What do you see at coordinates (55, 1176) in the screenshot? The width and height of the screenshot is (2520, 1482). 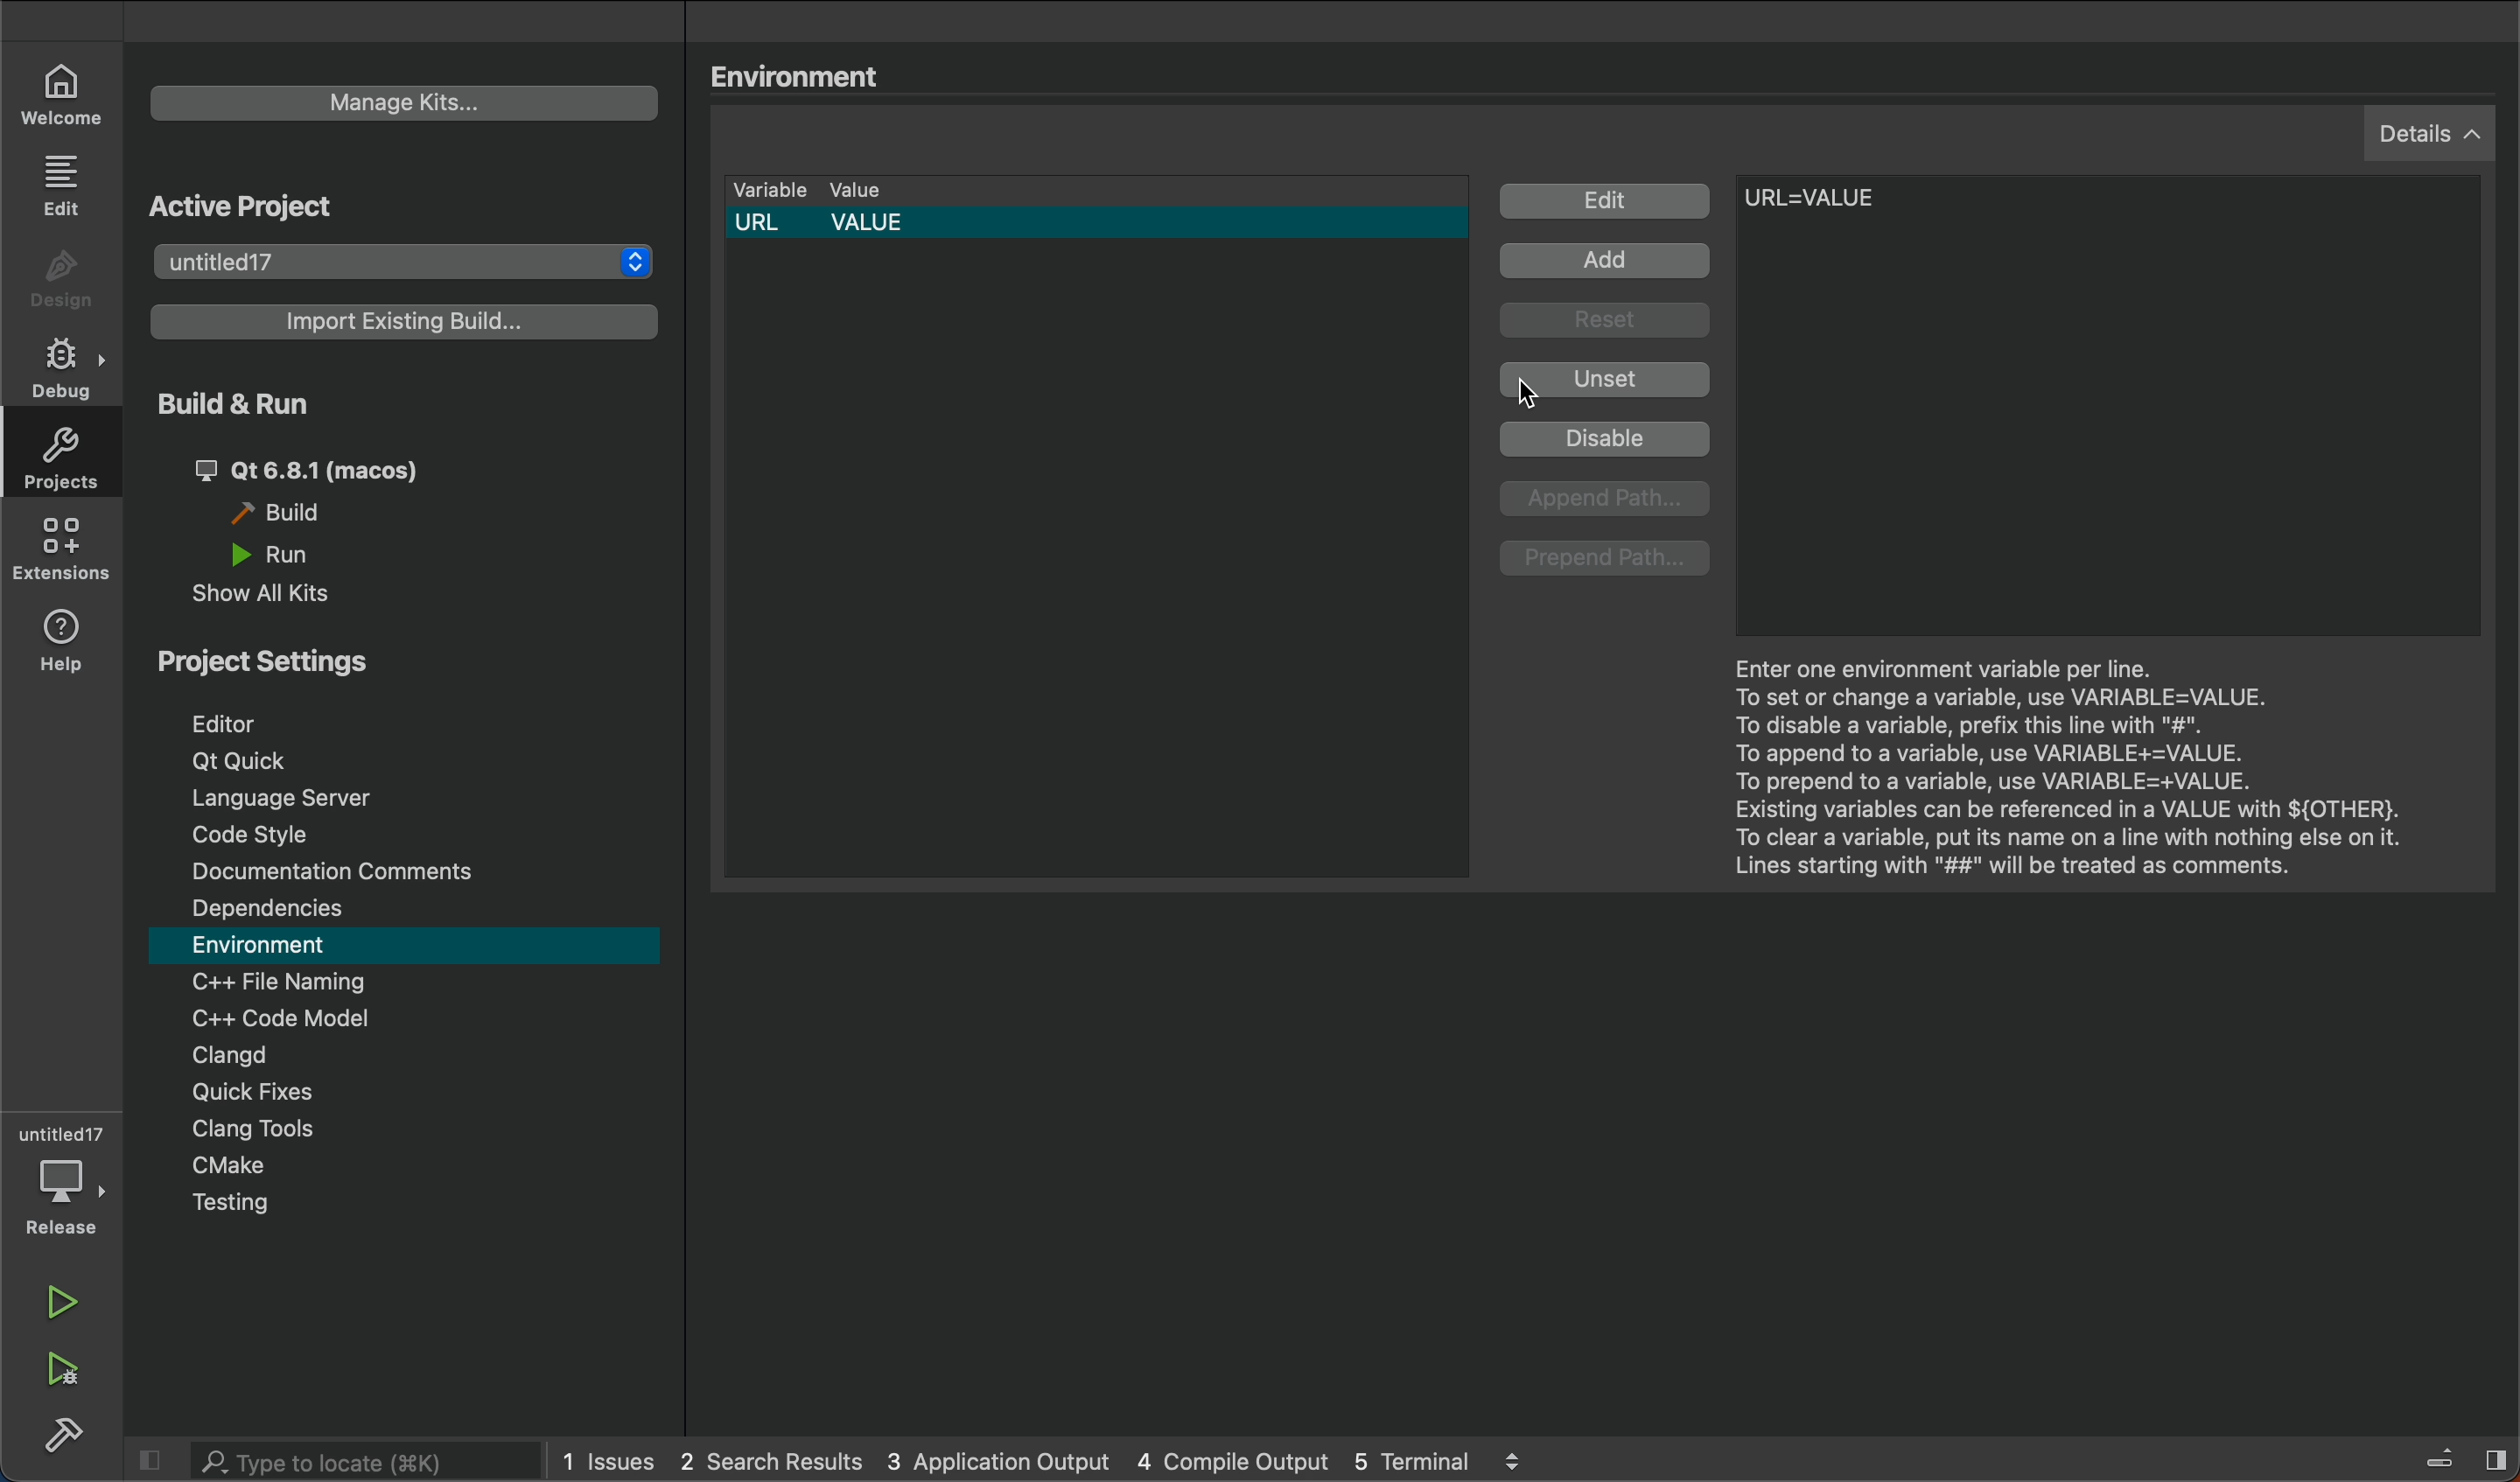 I see `debugger` at bounding box center [55, 1176].